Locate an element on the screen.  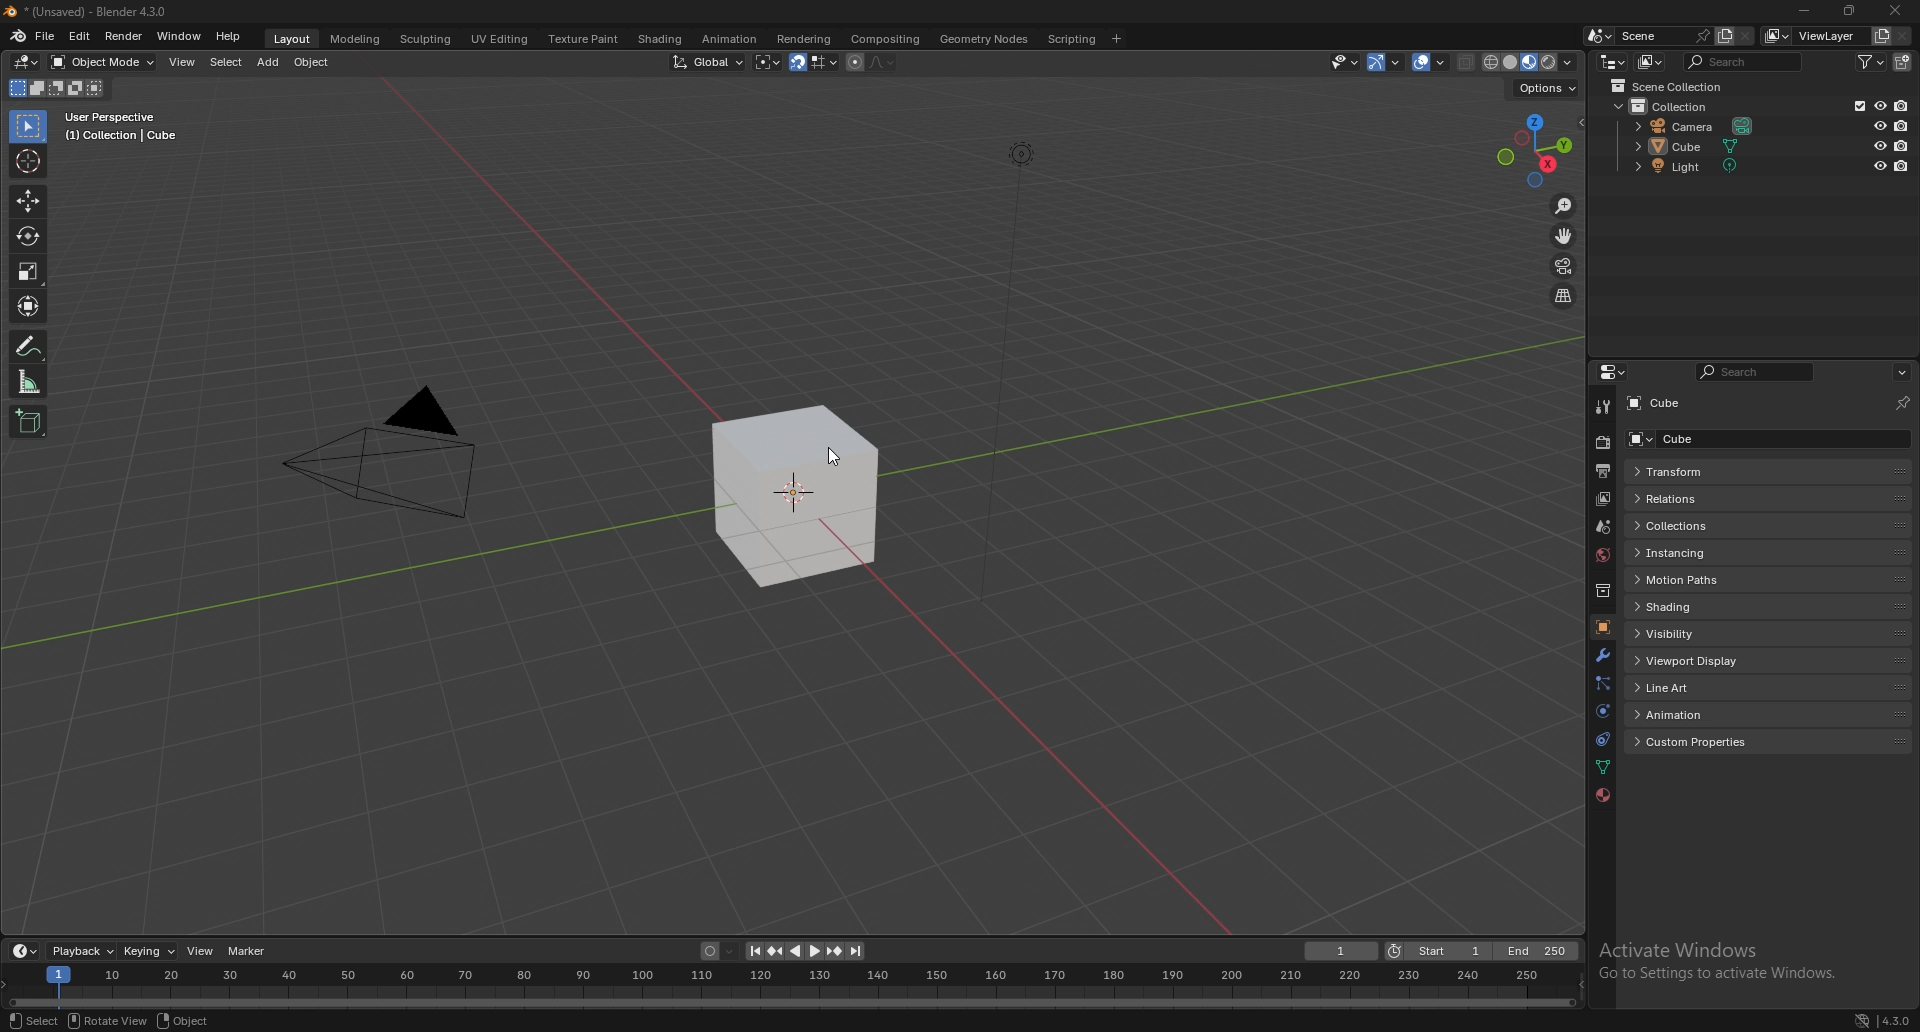
version is located at coordinates (1898, 1022).